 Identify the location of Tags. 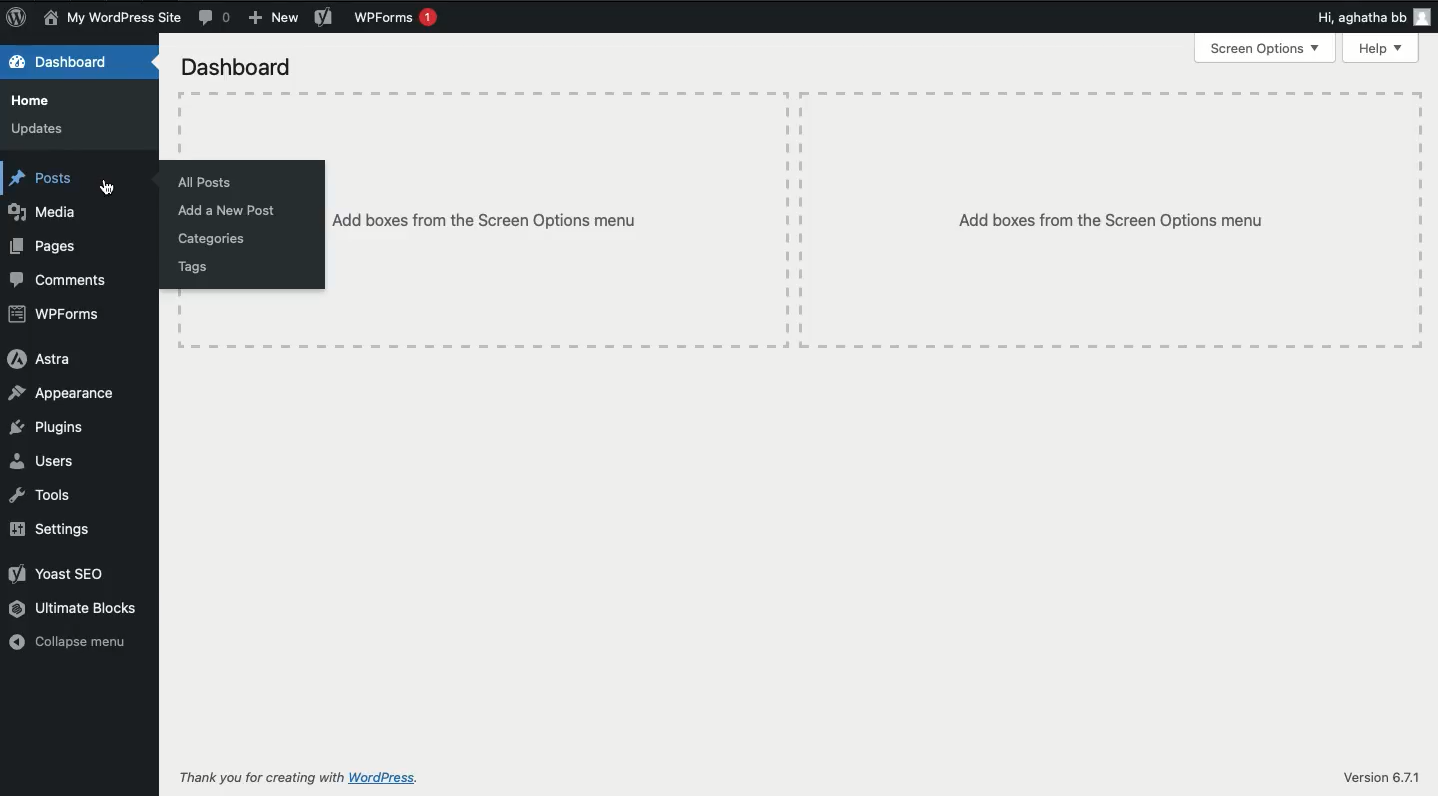
(196, 269).